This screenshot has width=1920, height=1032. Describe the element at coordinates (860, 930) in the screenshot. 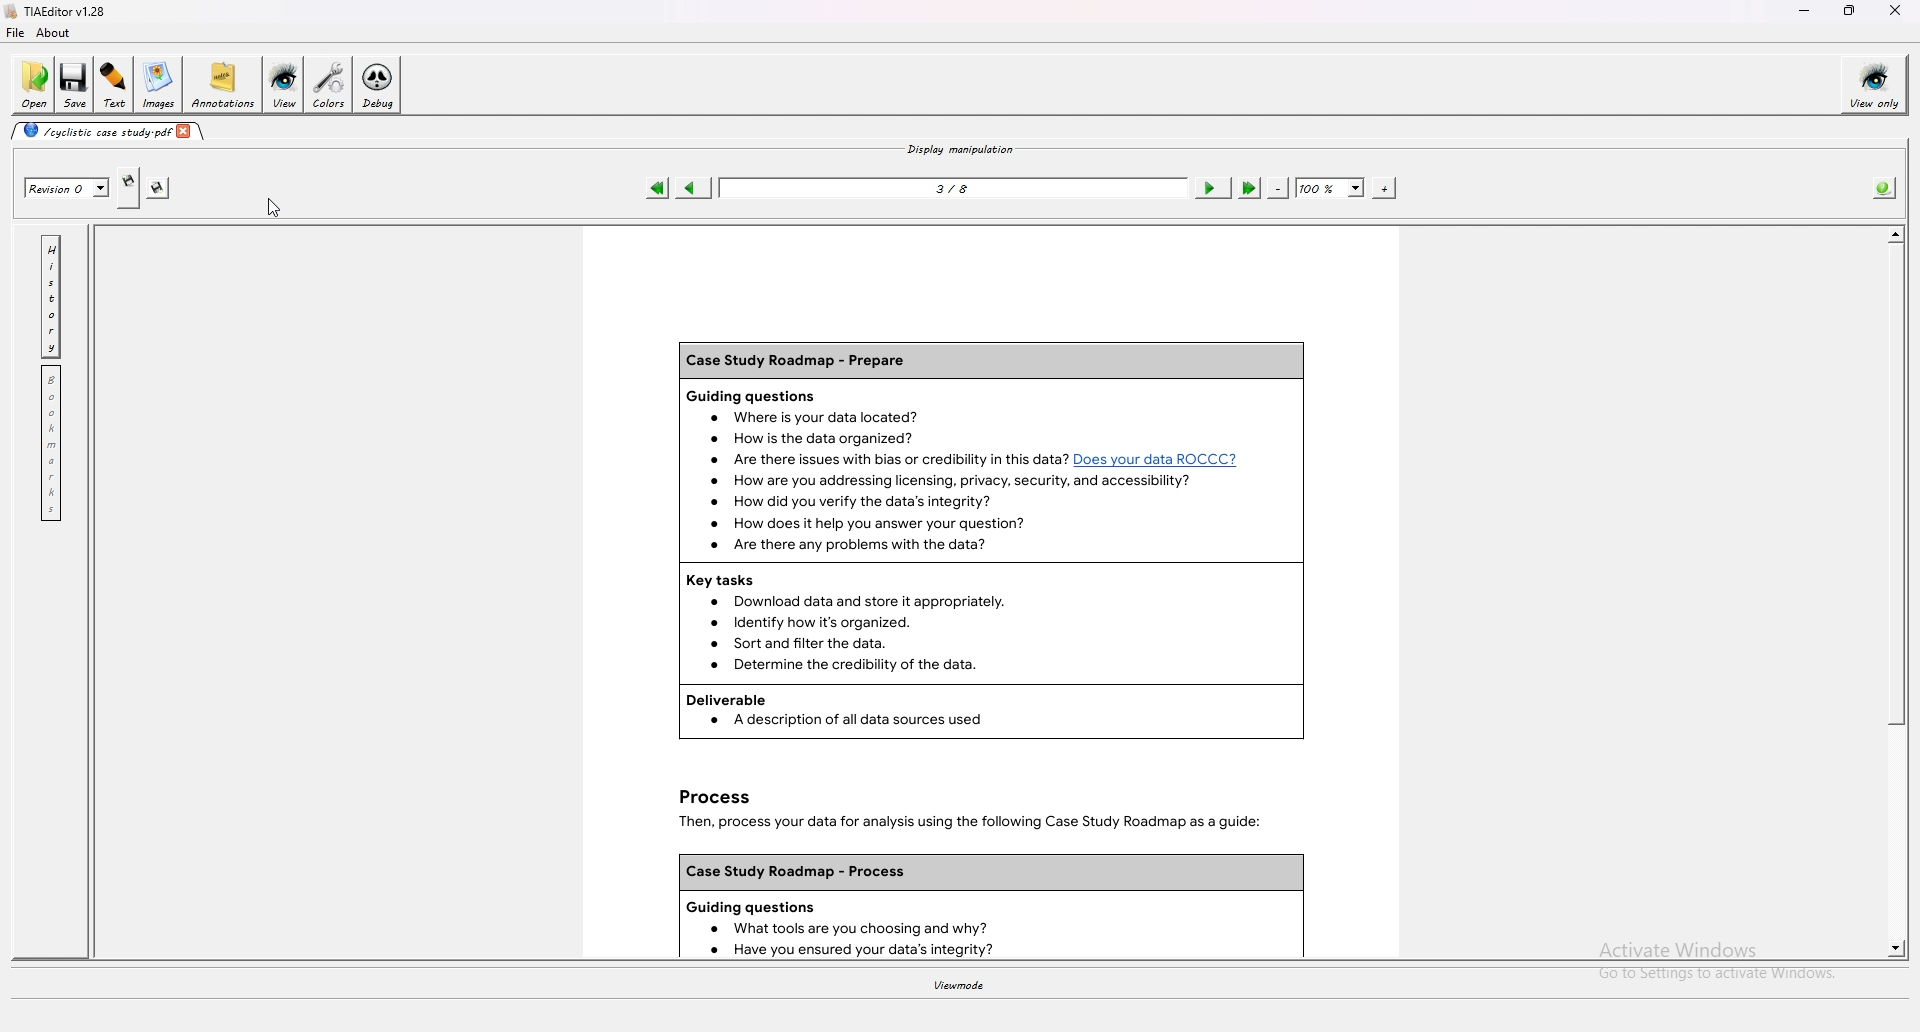

I see `What tools are you choosing and why?` at that location.